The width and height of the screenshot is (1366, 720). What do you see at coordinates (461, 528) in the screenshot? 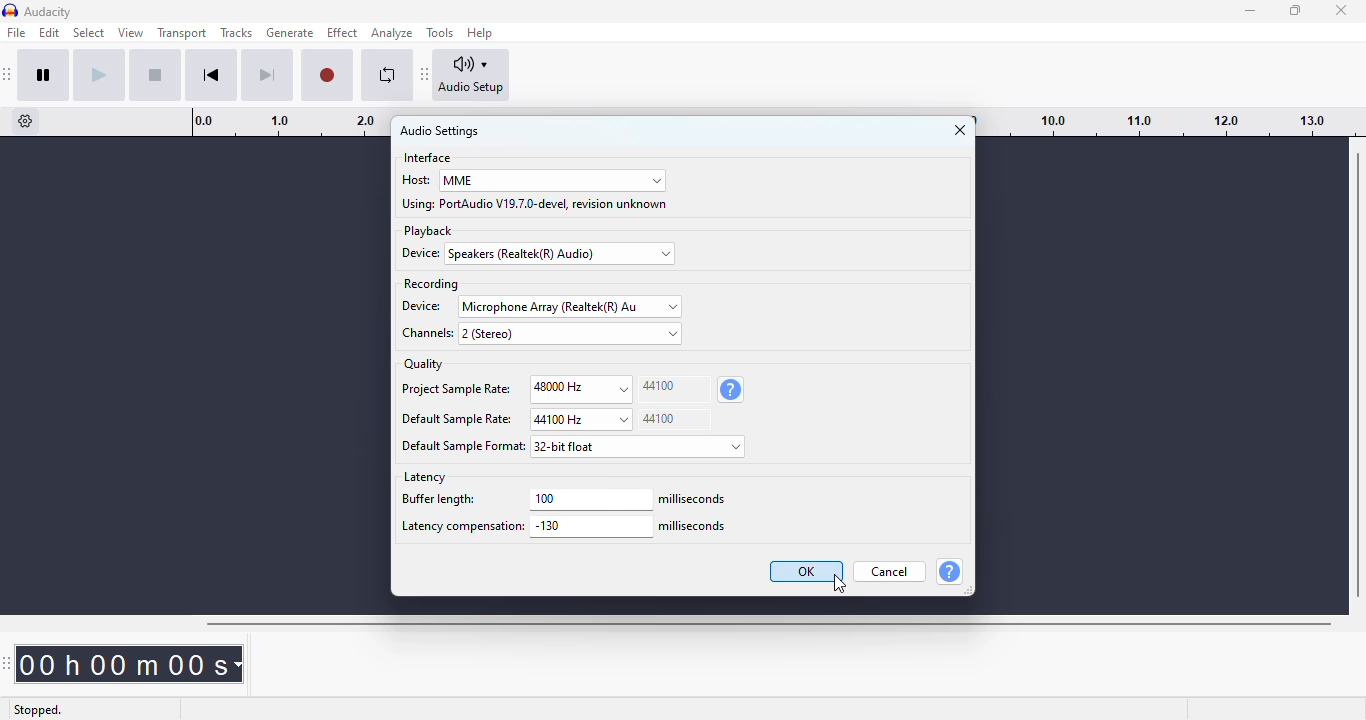
I see `latency compensation` at bounding box center [461, 528].